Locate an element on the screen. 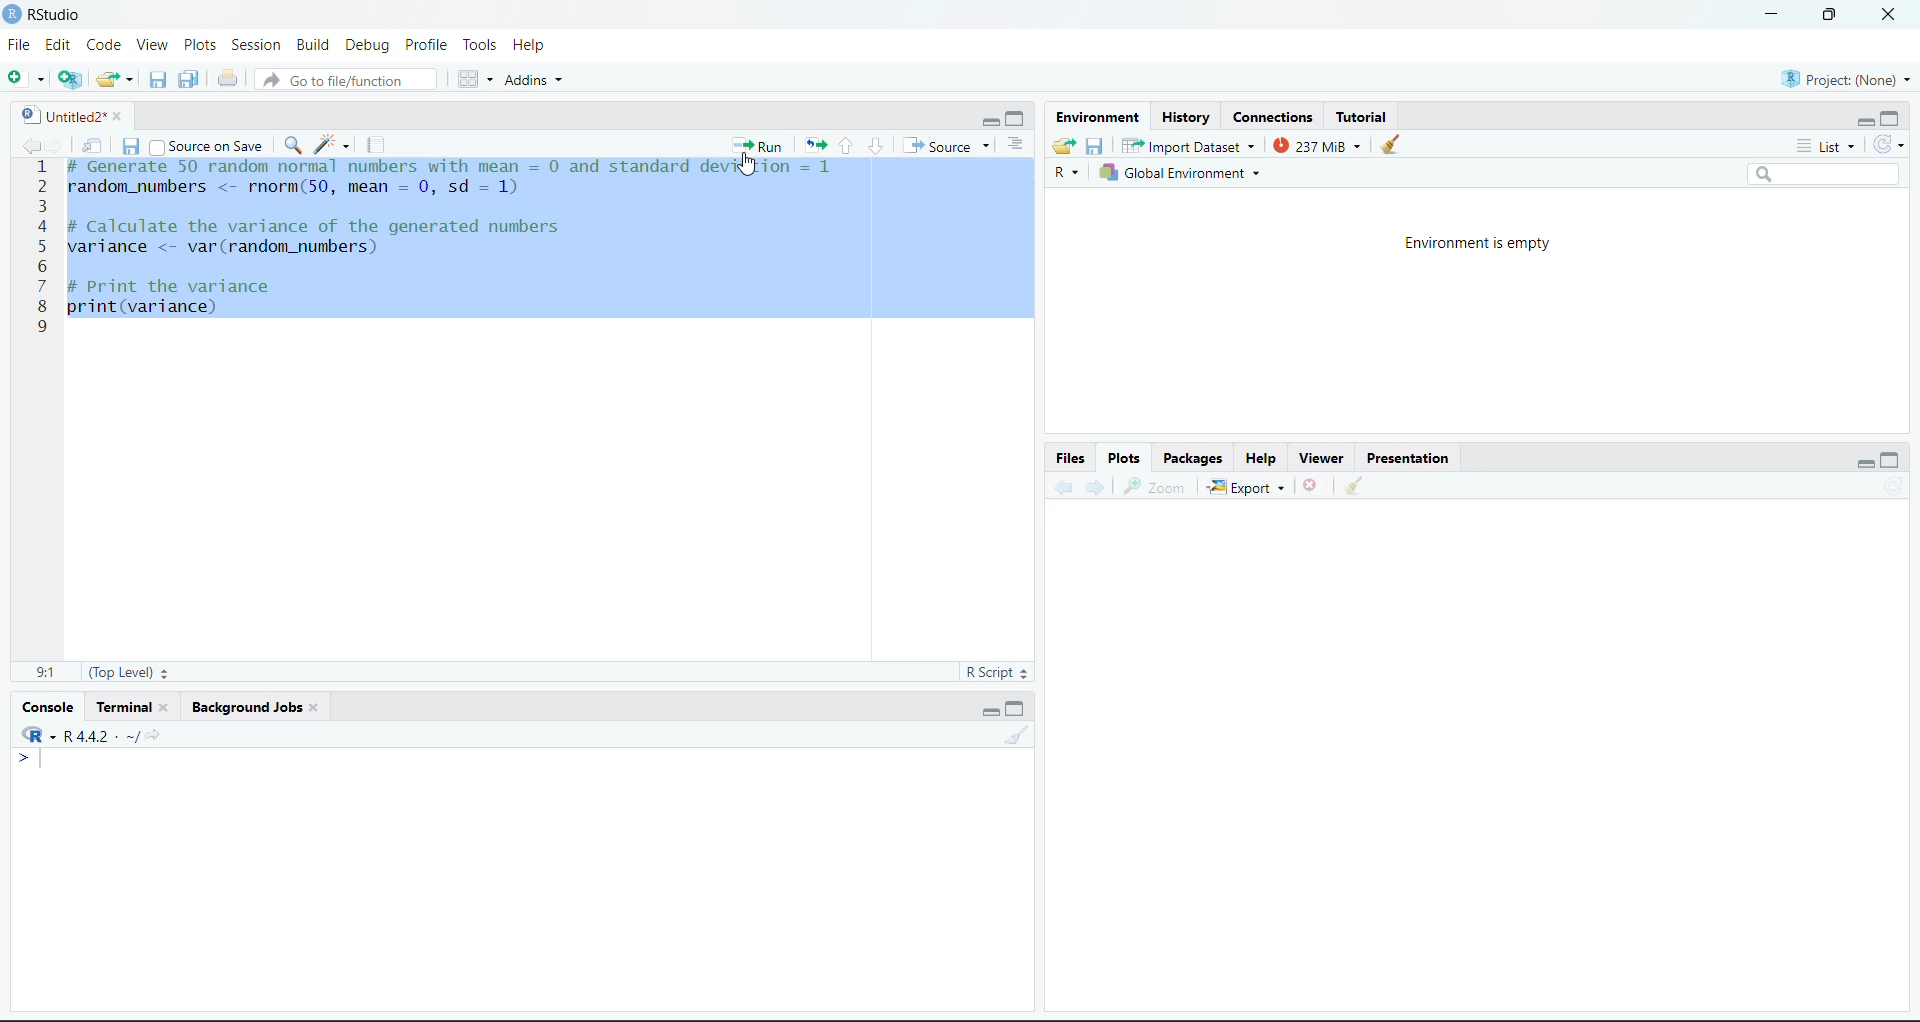  Terminal is located at coordinates (123, 707).